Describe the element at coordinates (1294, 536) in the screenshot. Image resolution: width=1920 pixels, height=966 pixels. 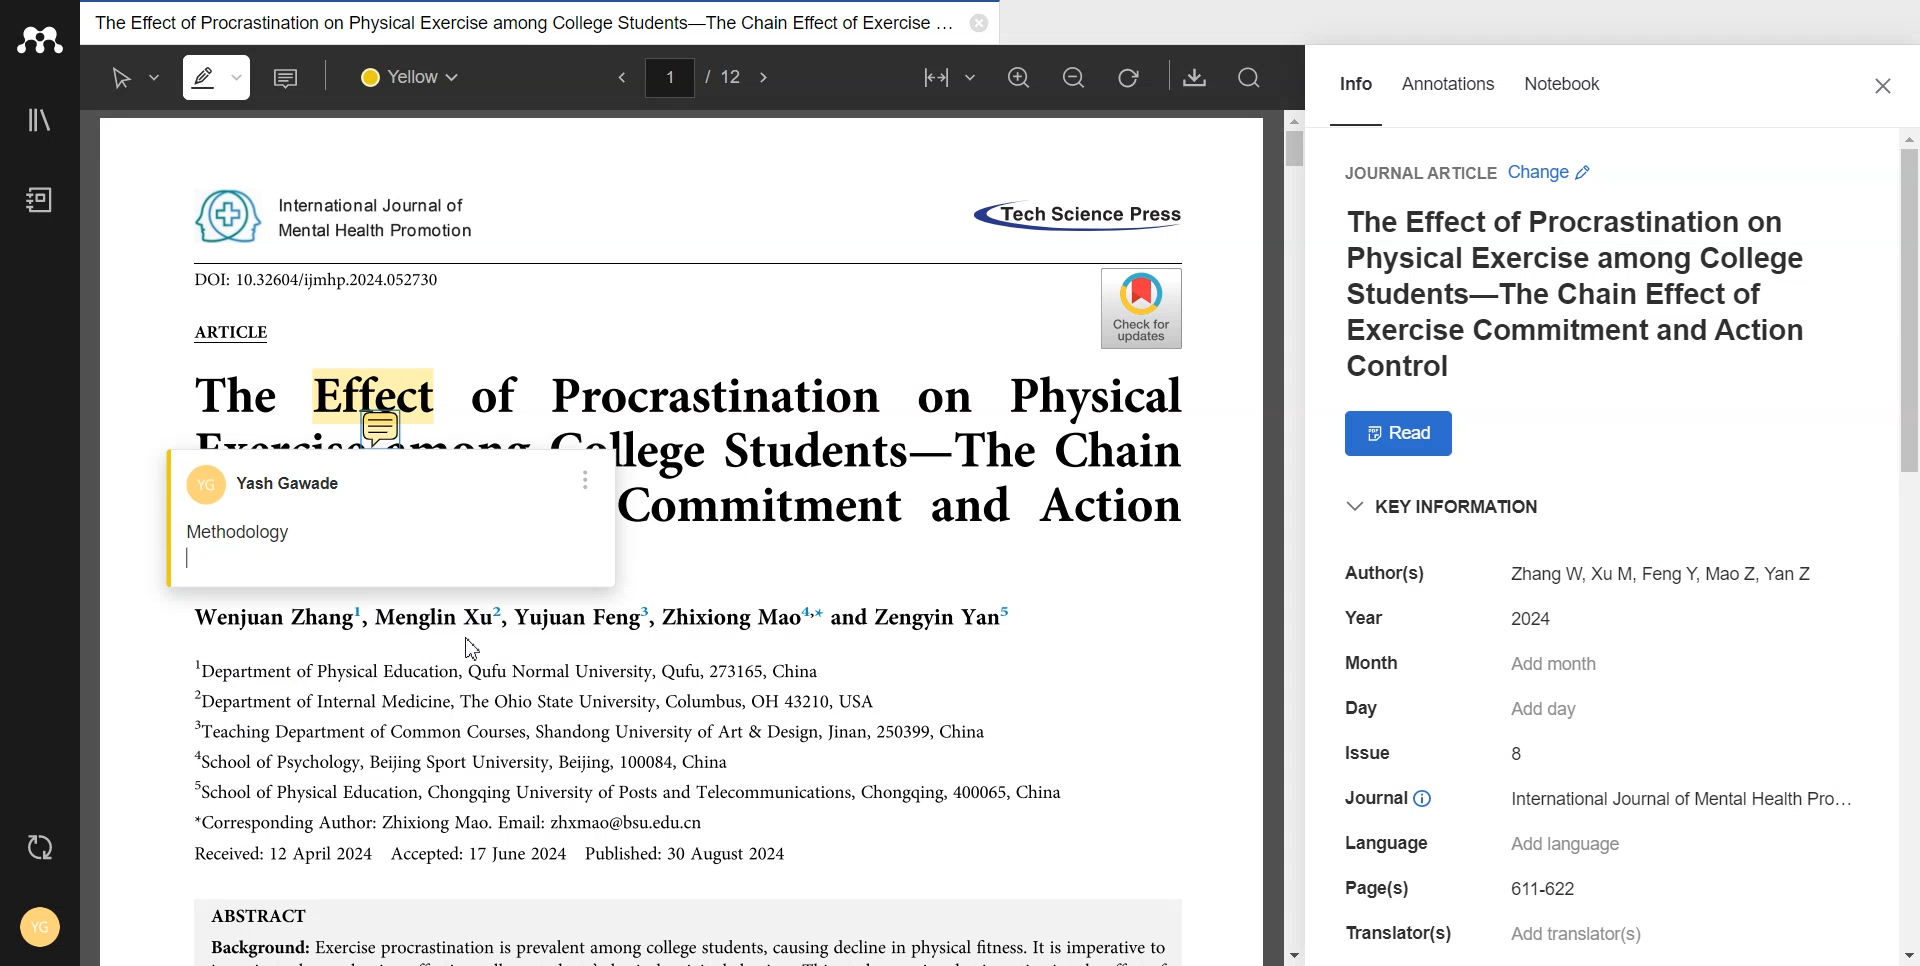
I see `Vertical Scroll bar` at that location.